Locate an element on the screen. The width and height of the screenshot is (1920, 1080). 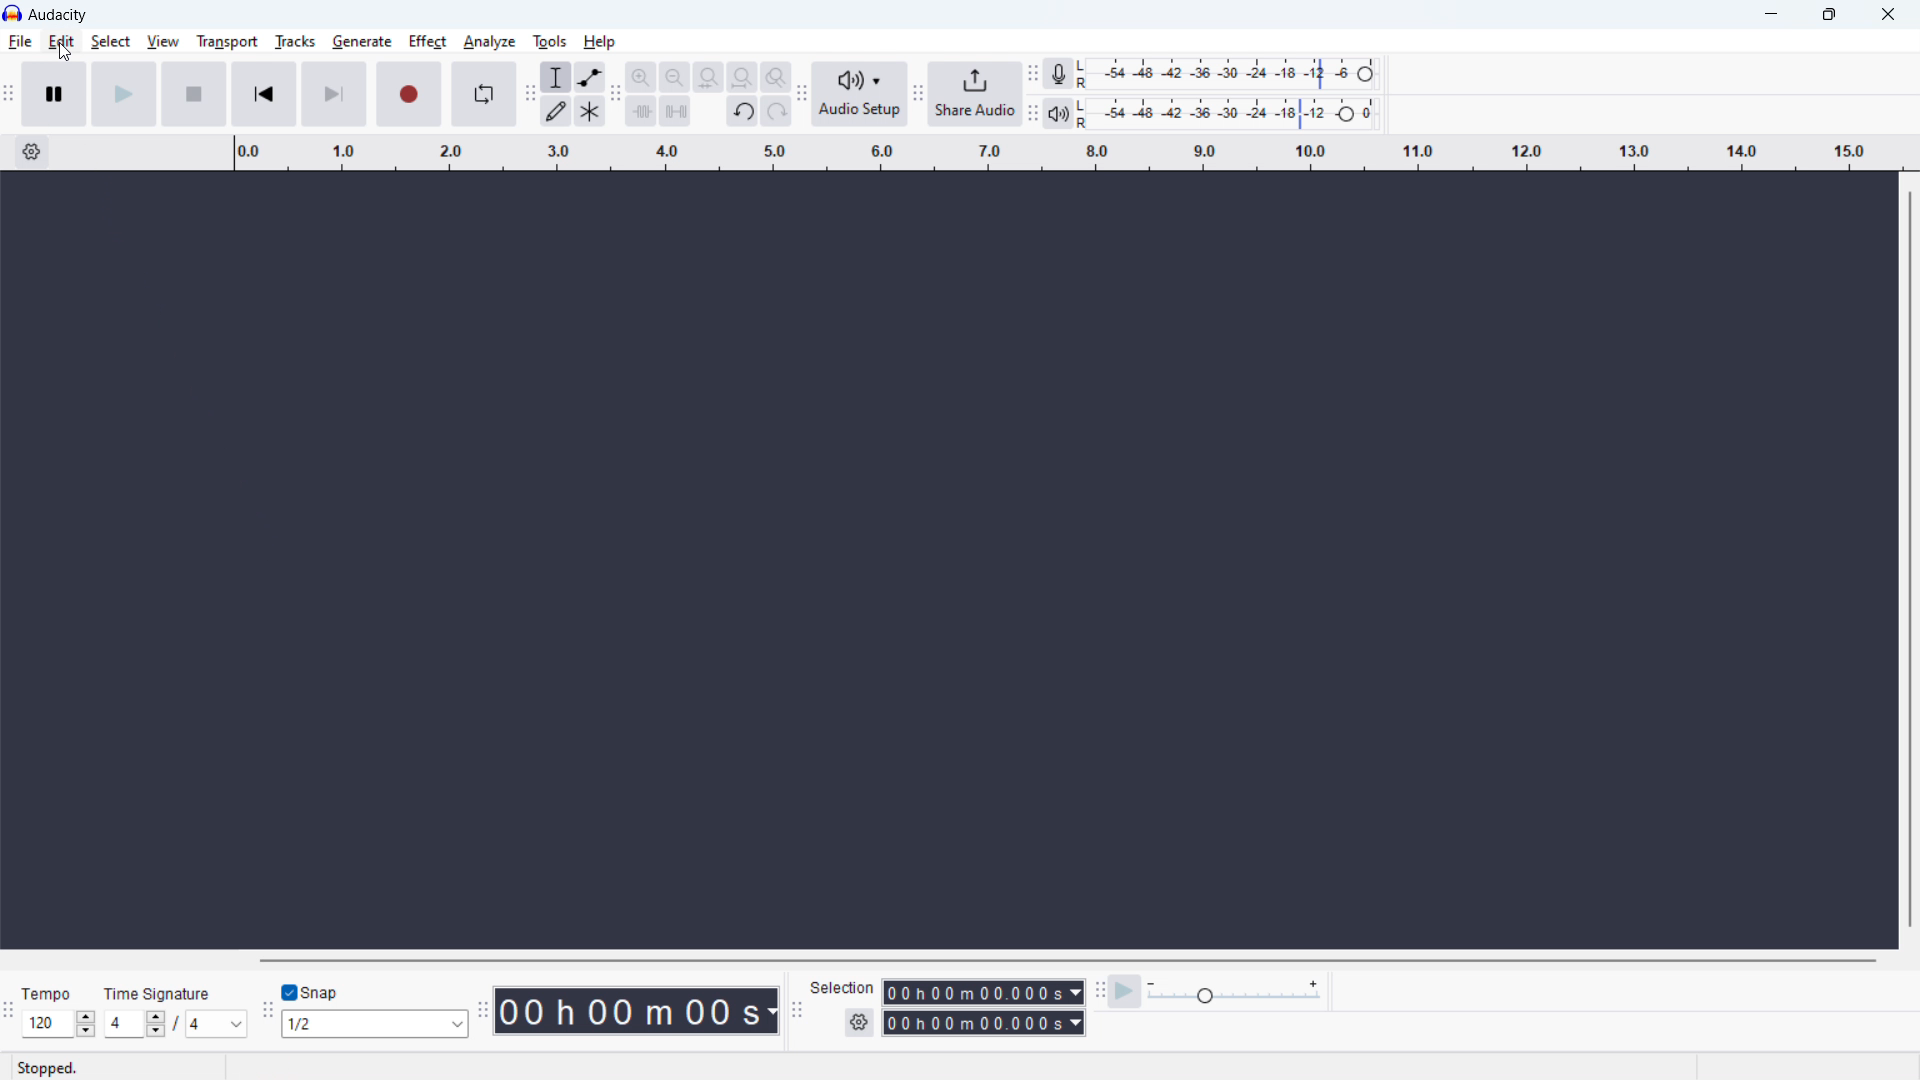
Enales movement of snapping toolbar is located at coordinates (266, 1012).